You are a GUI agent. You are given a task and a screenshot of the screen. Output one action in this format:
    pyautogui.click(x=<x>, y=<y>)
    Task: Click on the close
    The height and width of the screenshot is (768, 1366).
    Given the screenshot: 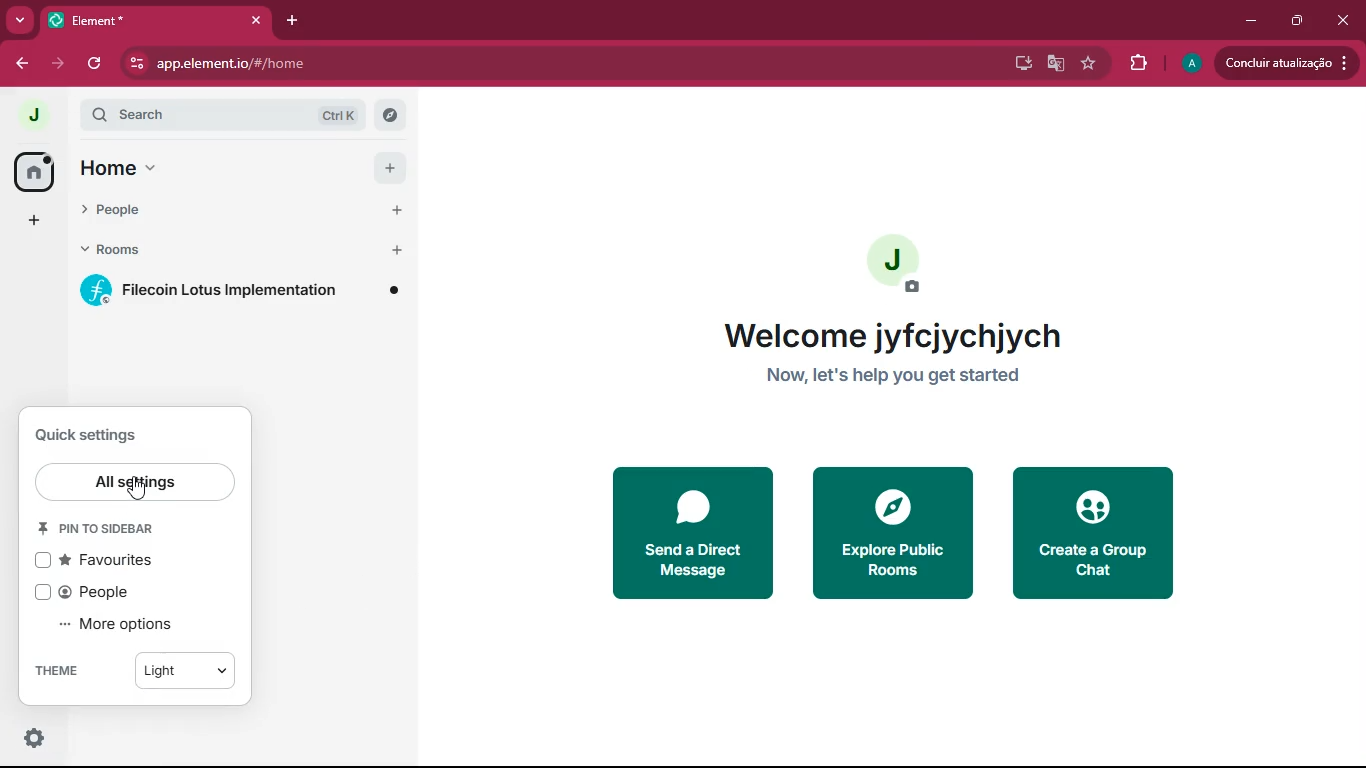 What is the action you would take?
    pyautogui.click(x=254, y=20)
    